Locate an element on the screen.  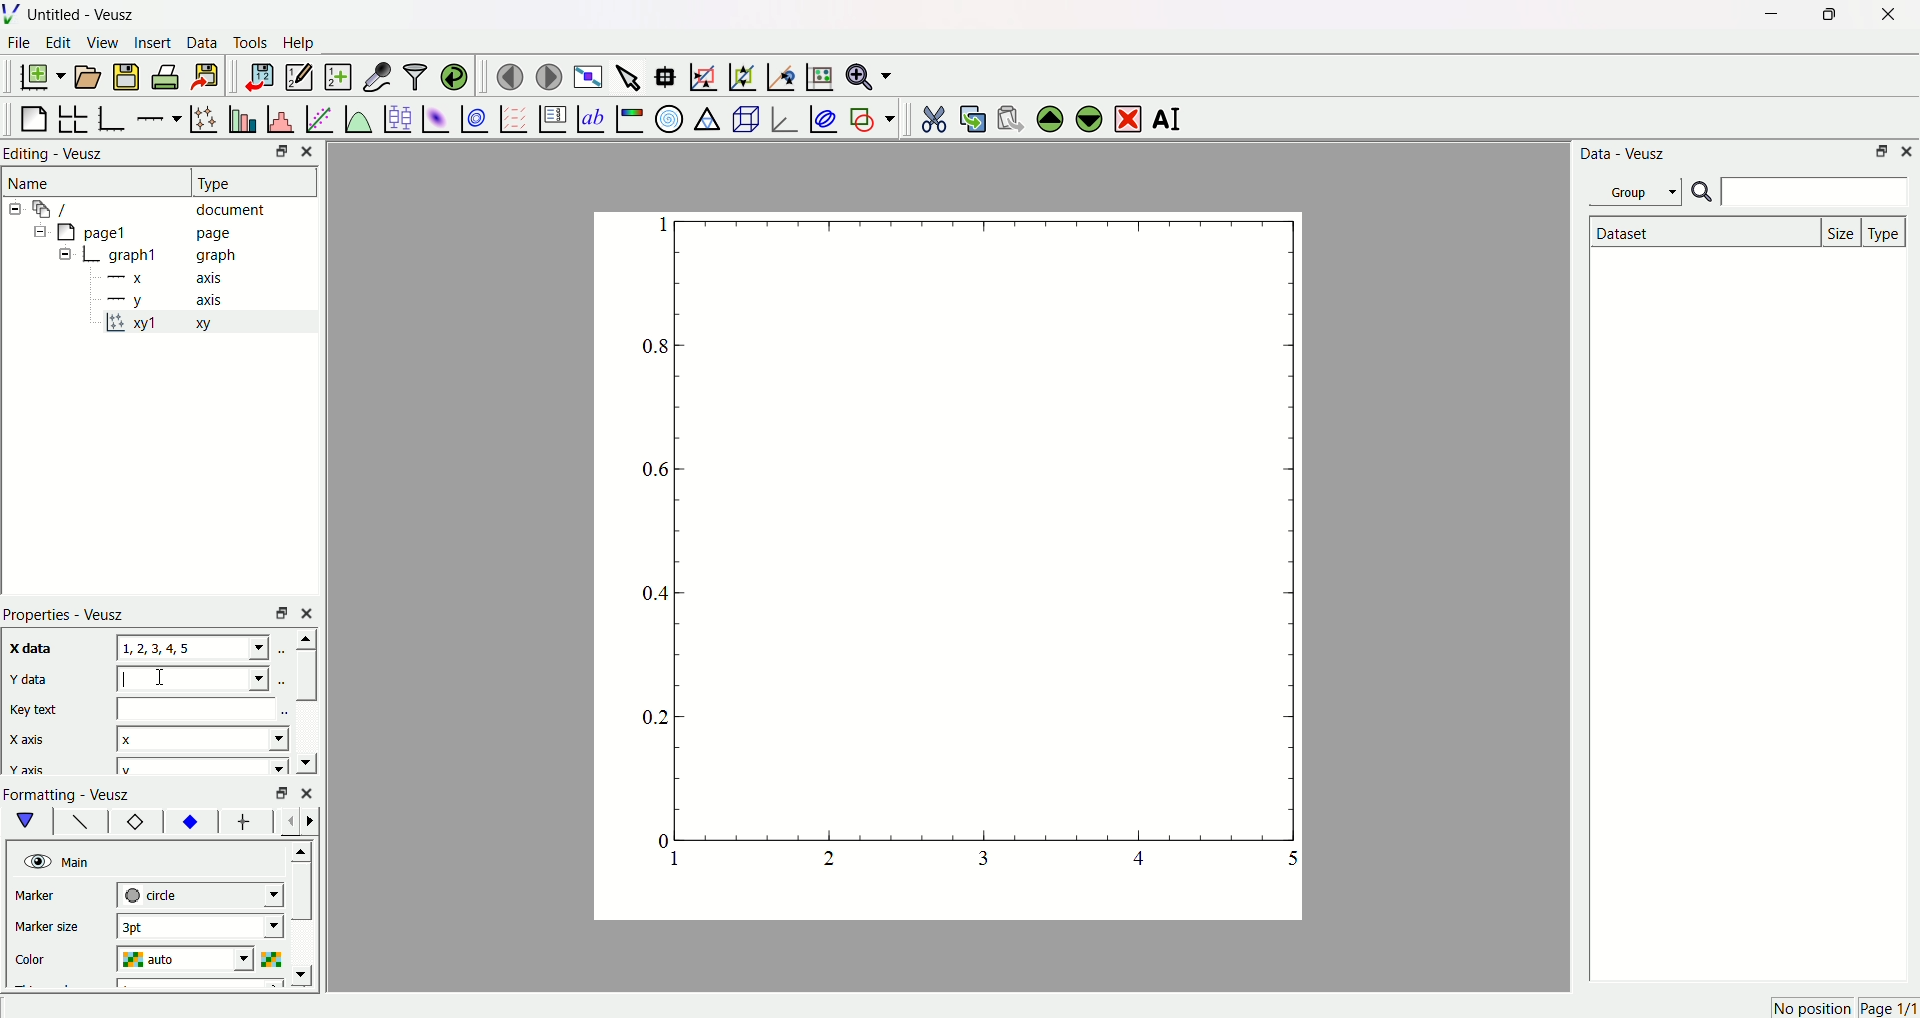
print document is located at coordinates (168, 79).